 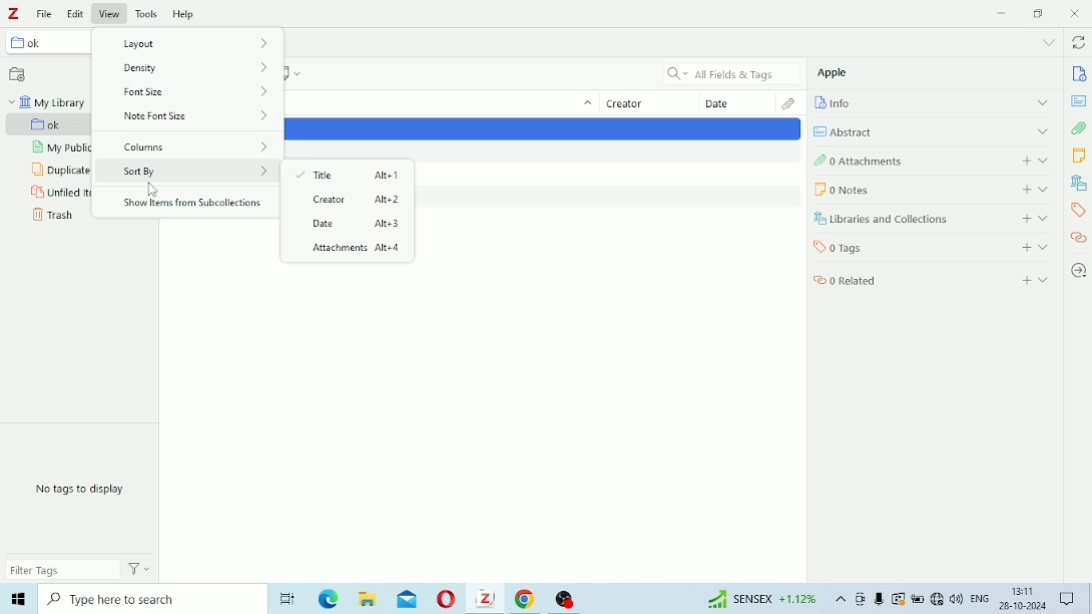 What do you see at coordinates (863, 281) in the screenshot?
I see `Related` at bounding box center [863, 281].